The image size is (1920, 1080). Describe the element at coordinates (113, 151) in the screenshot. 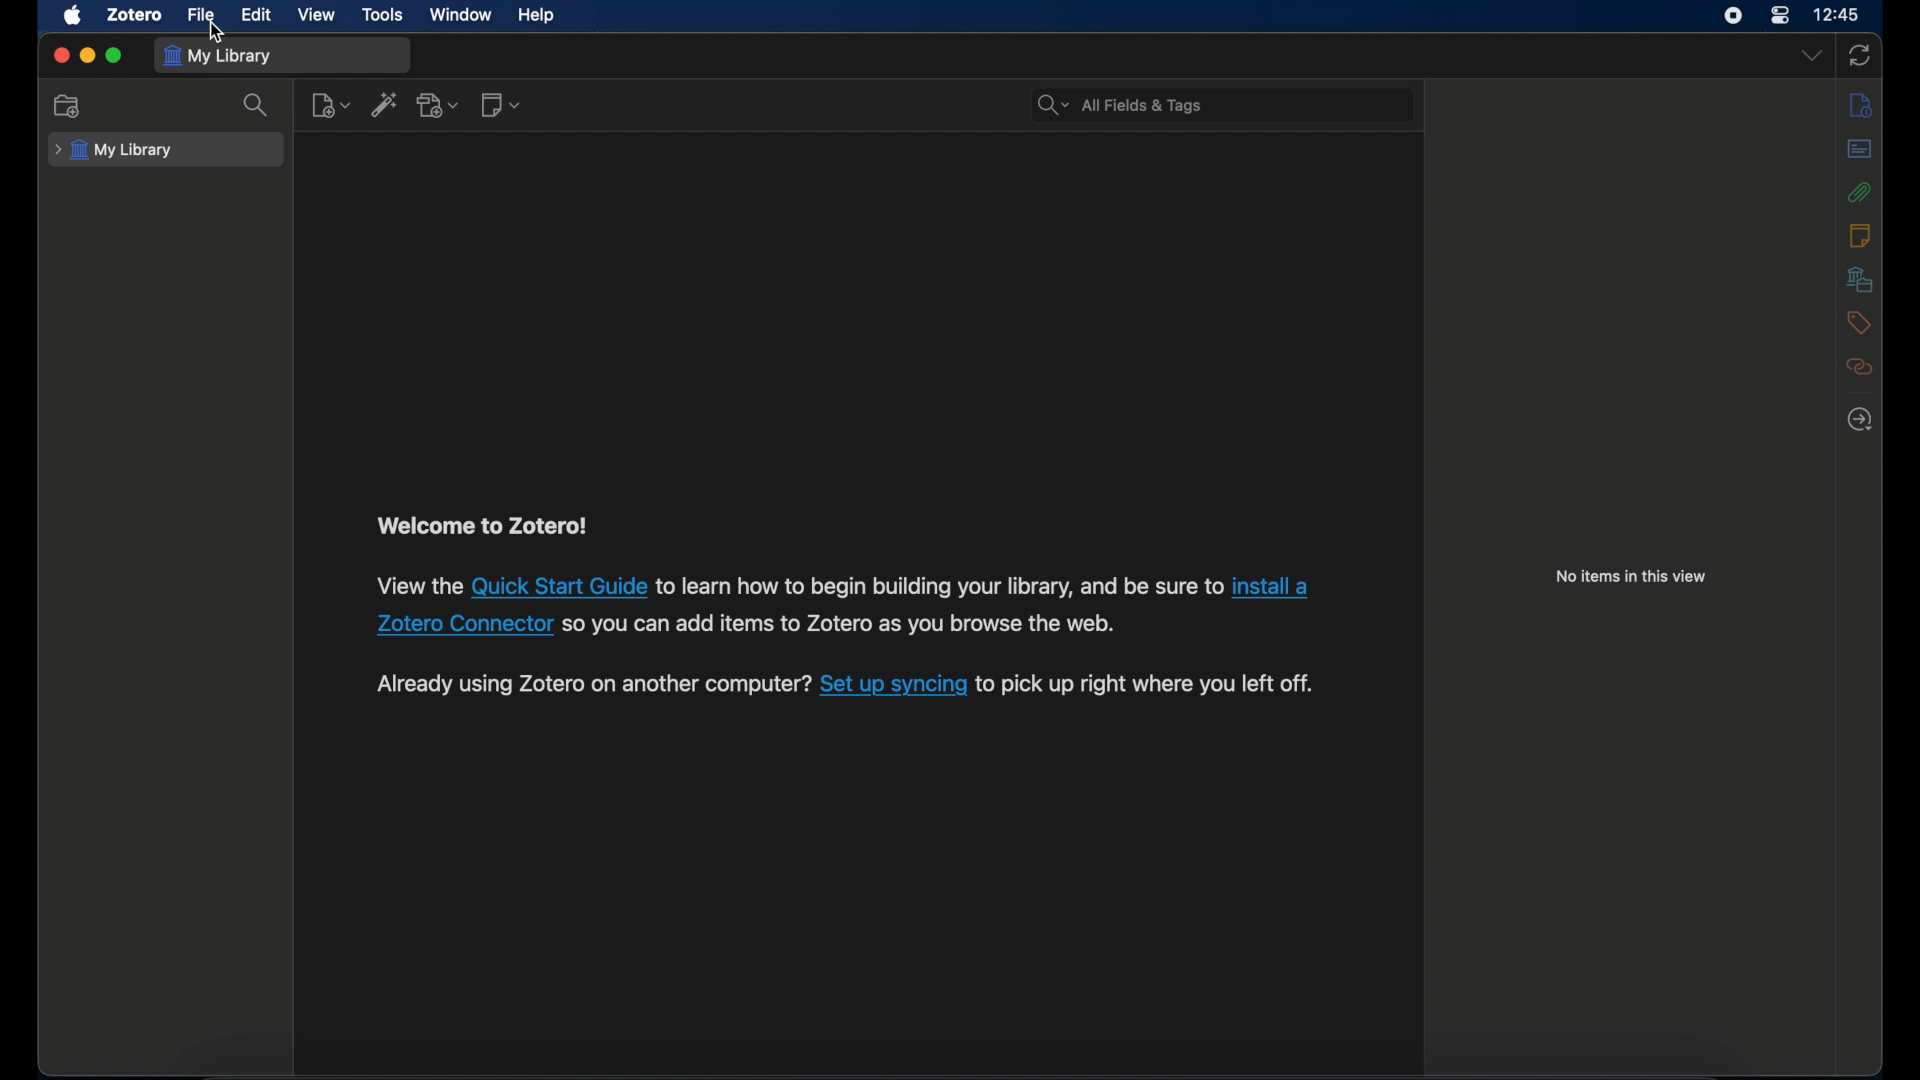

I see `my library` at that location.